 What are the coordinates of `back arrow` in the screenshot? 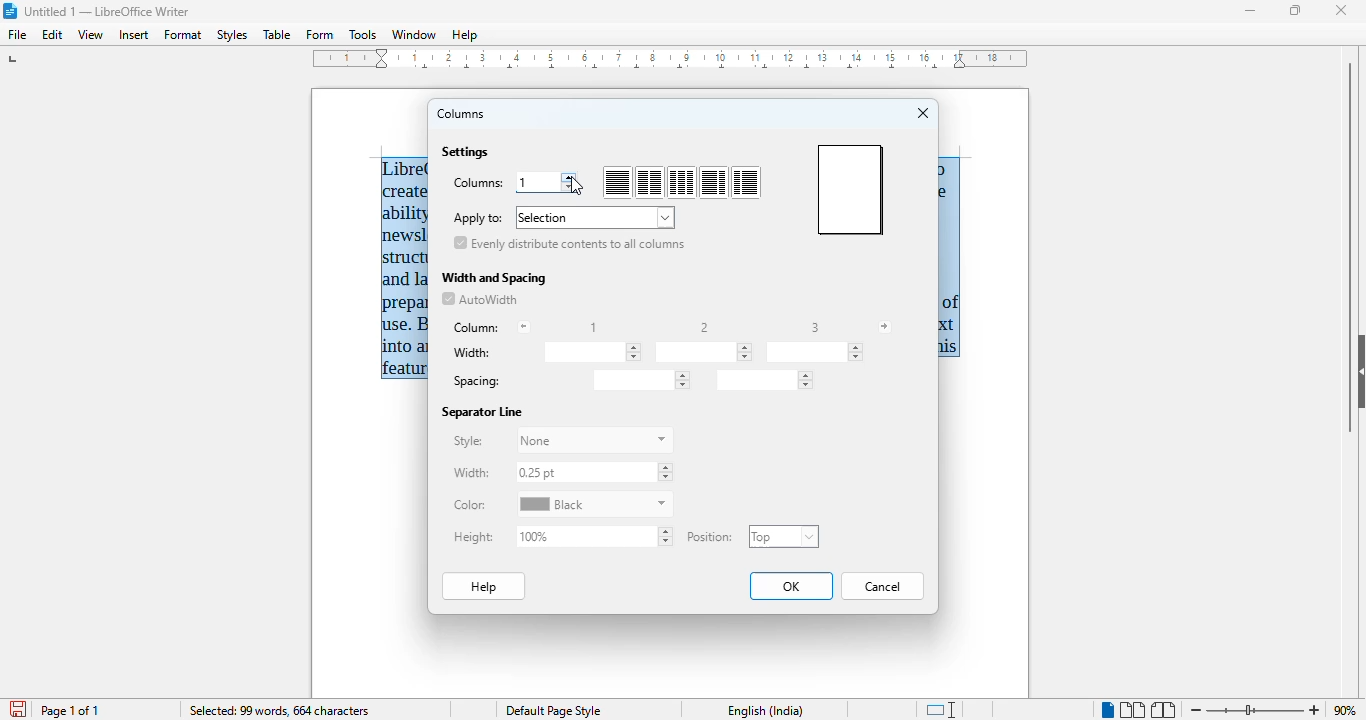 It's located at (524, 327).